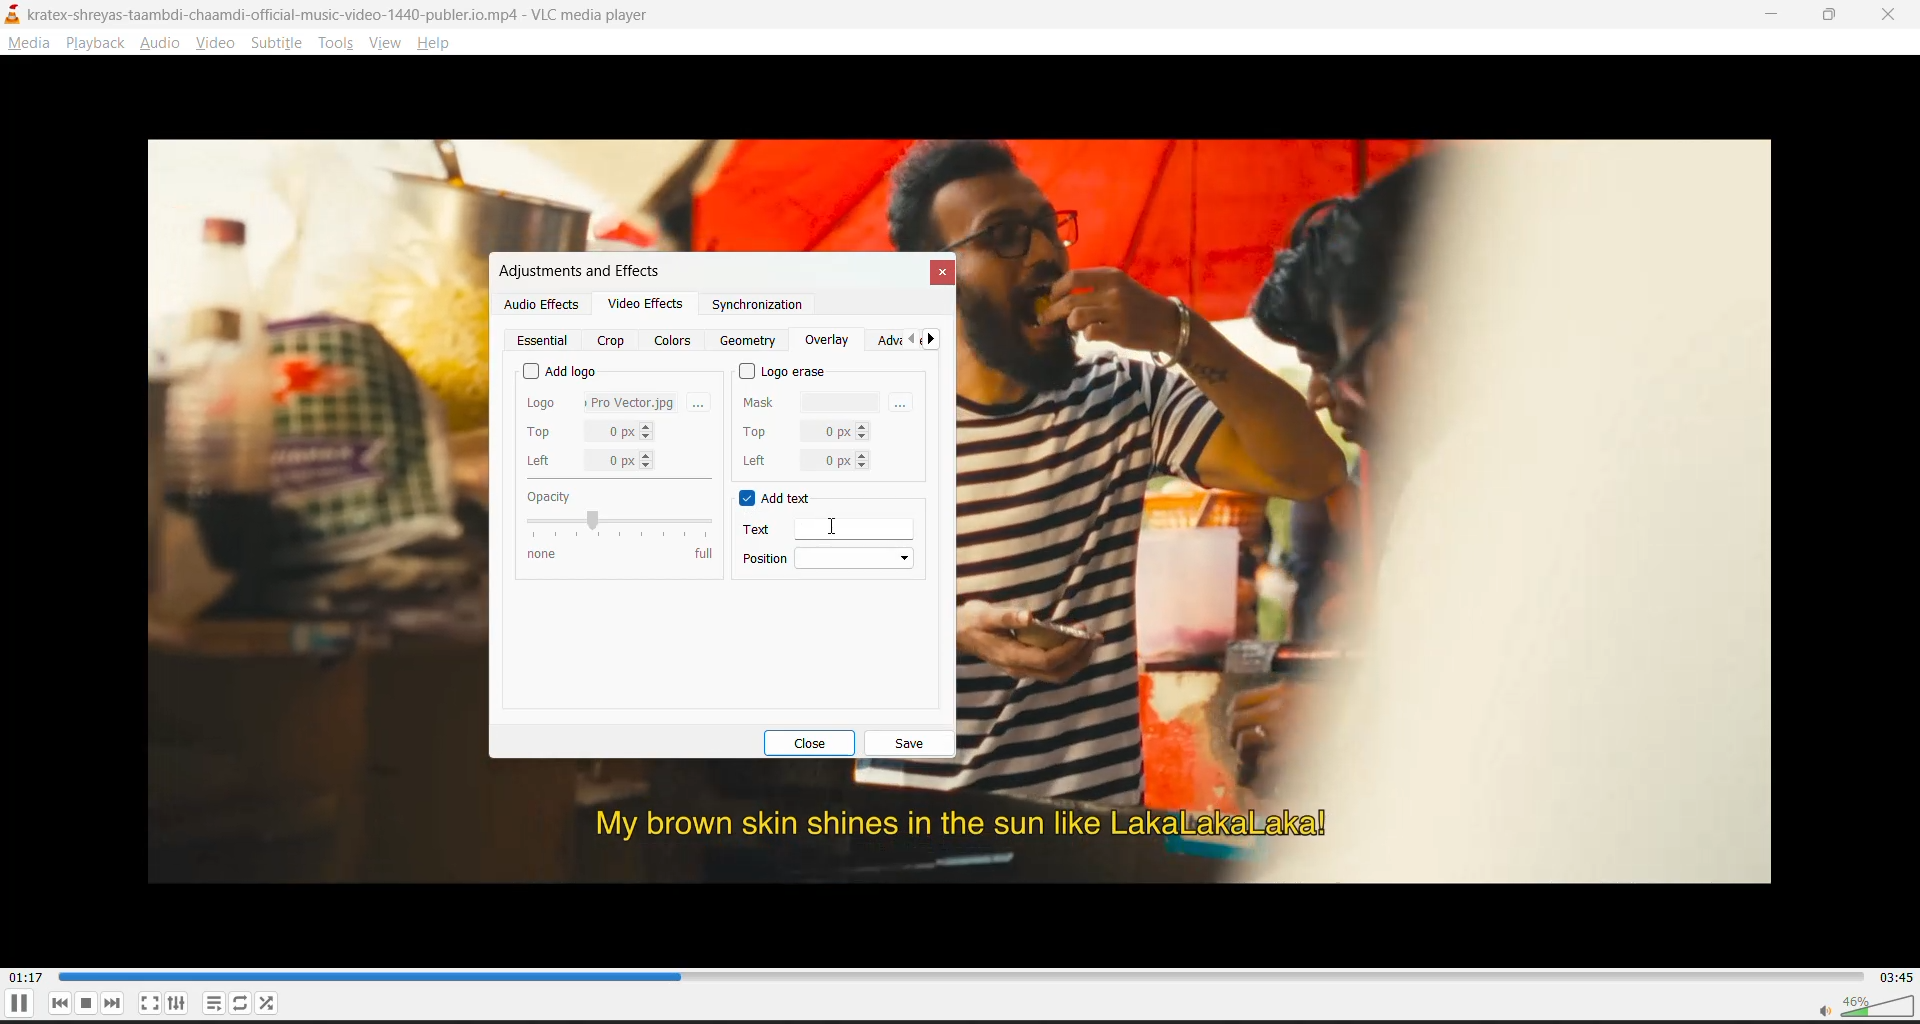  I want to click on crop, so click(611, 341).